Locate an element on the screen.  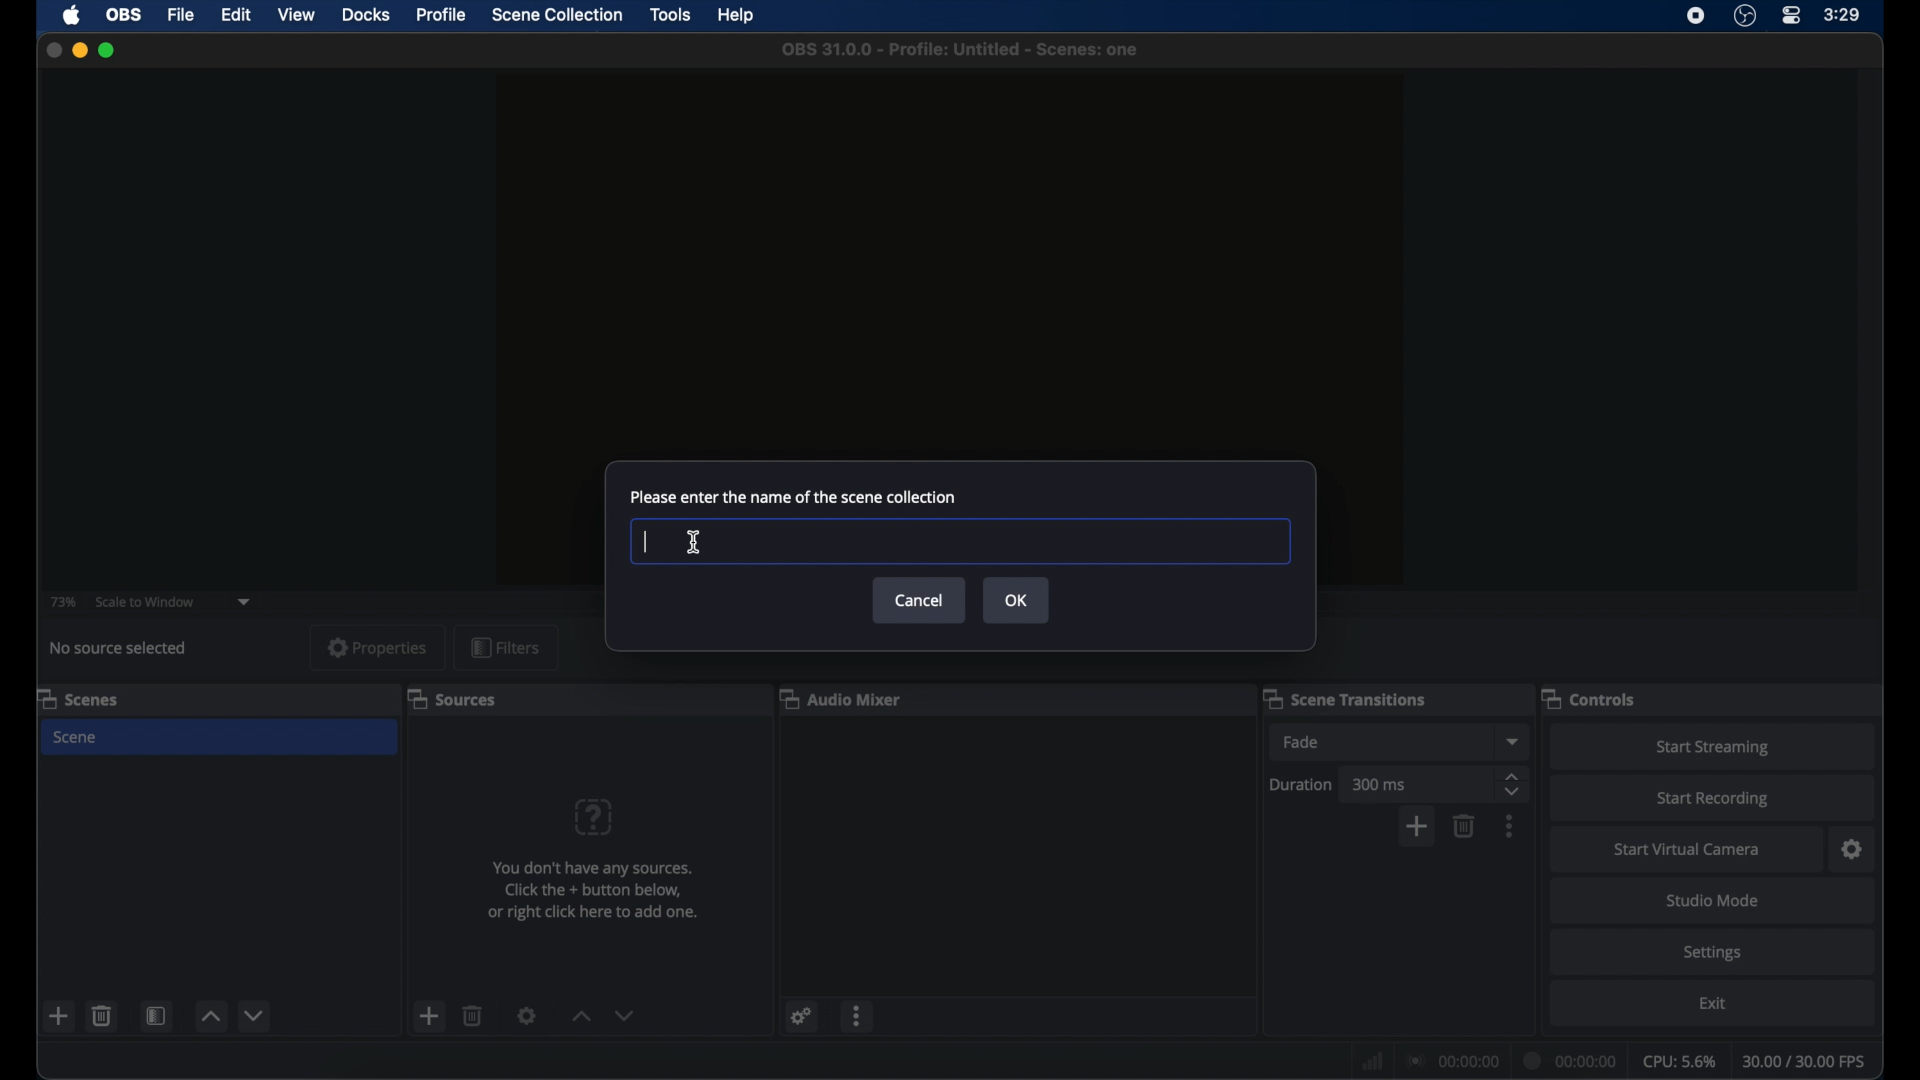
connection is located at coordinates (1450, 1060).